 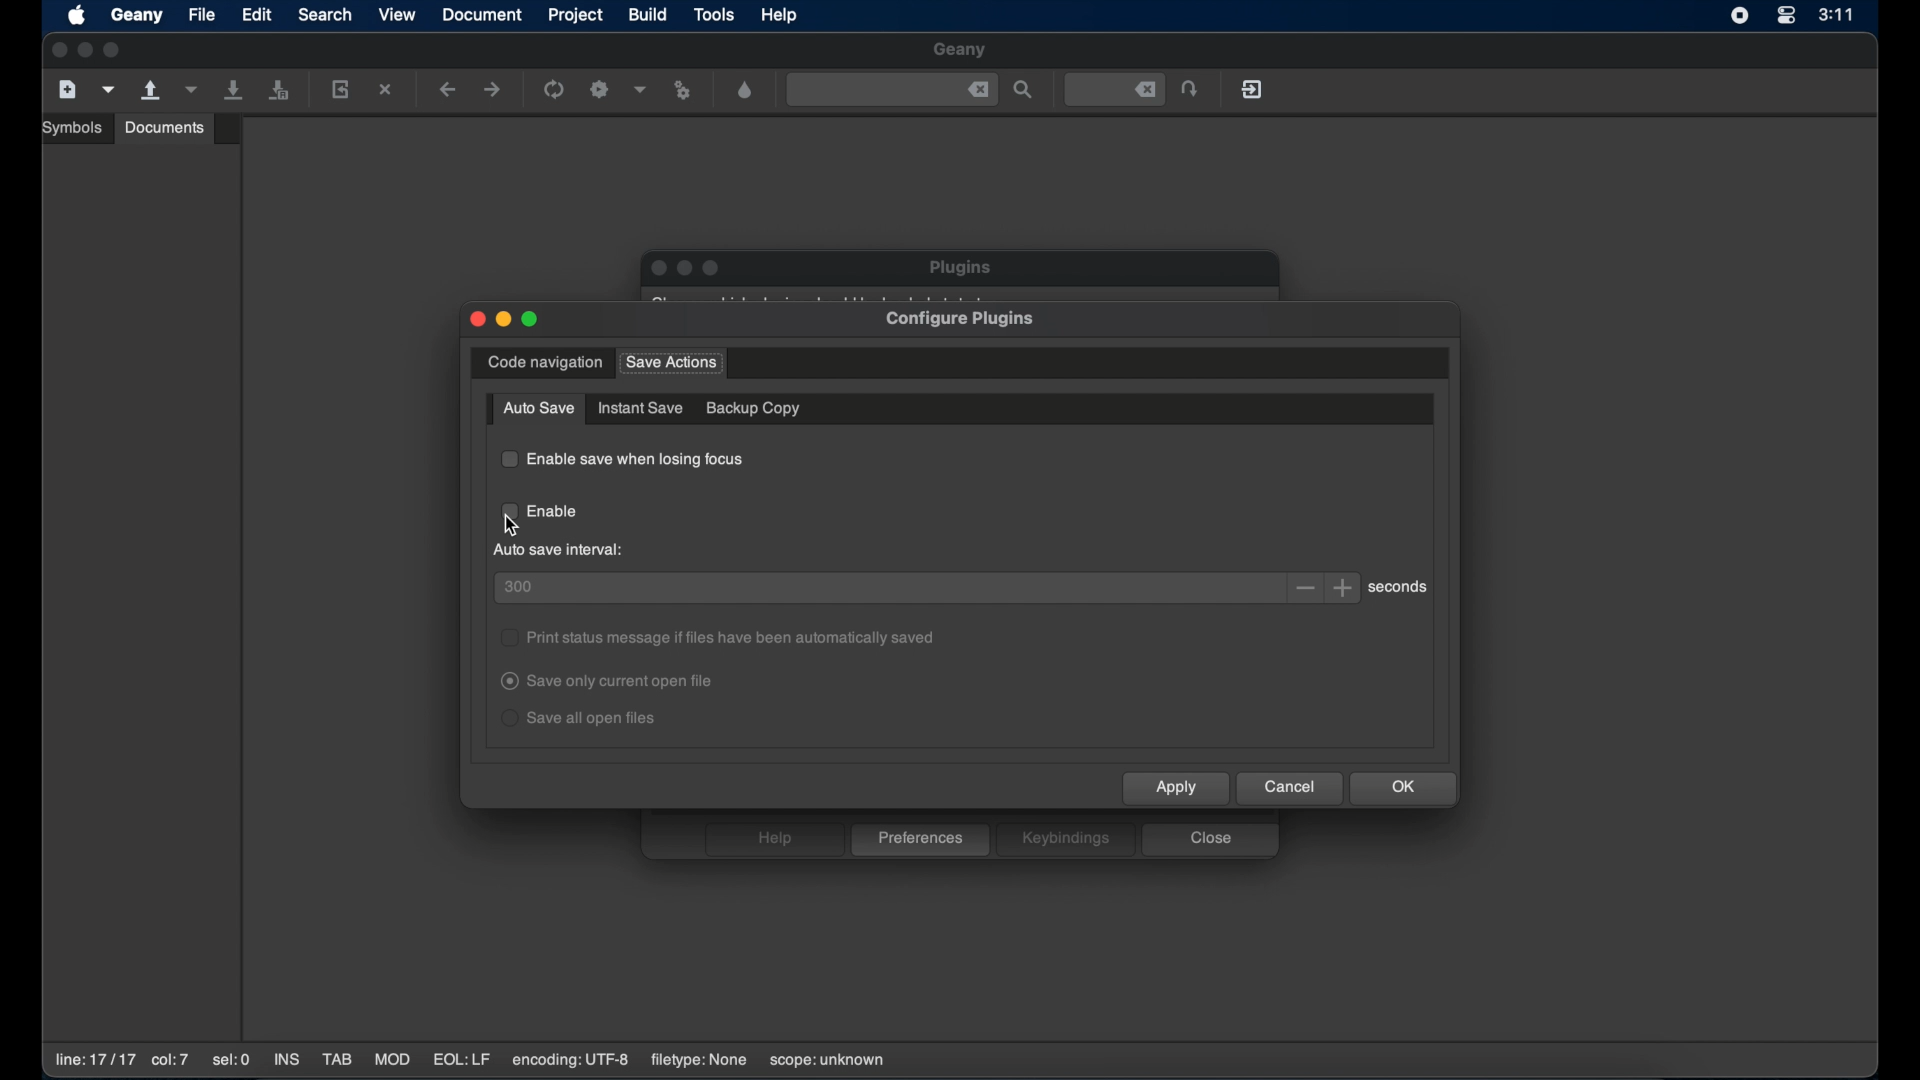 I want to click on control center, so click(x=1785, y=17).